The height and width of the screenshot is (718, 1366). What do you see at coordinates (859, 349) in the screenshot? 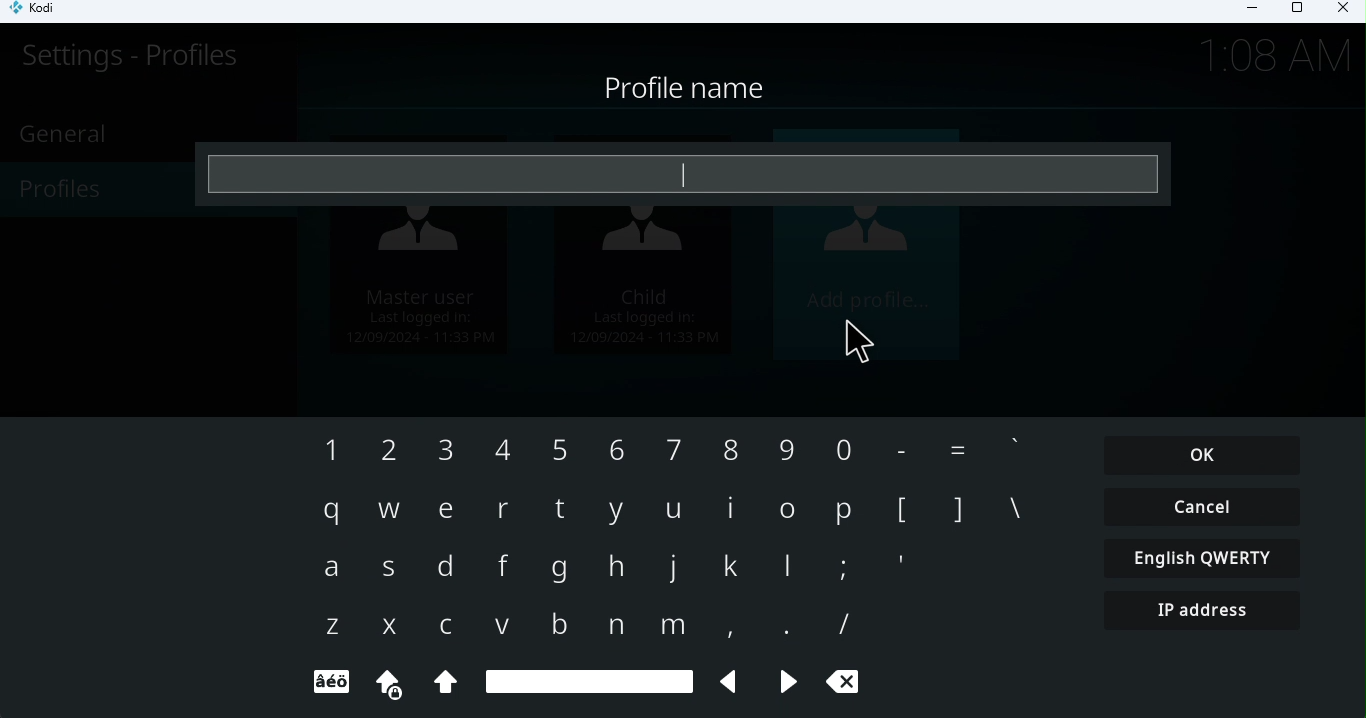
I see `Cursor` at bounding box center [859, 349].